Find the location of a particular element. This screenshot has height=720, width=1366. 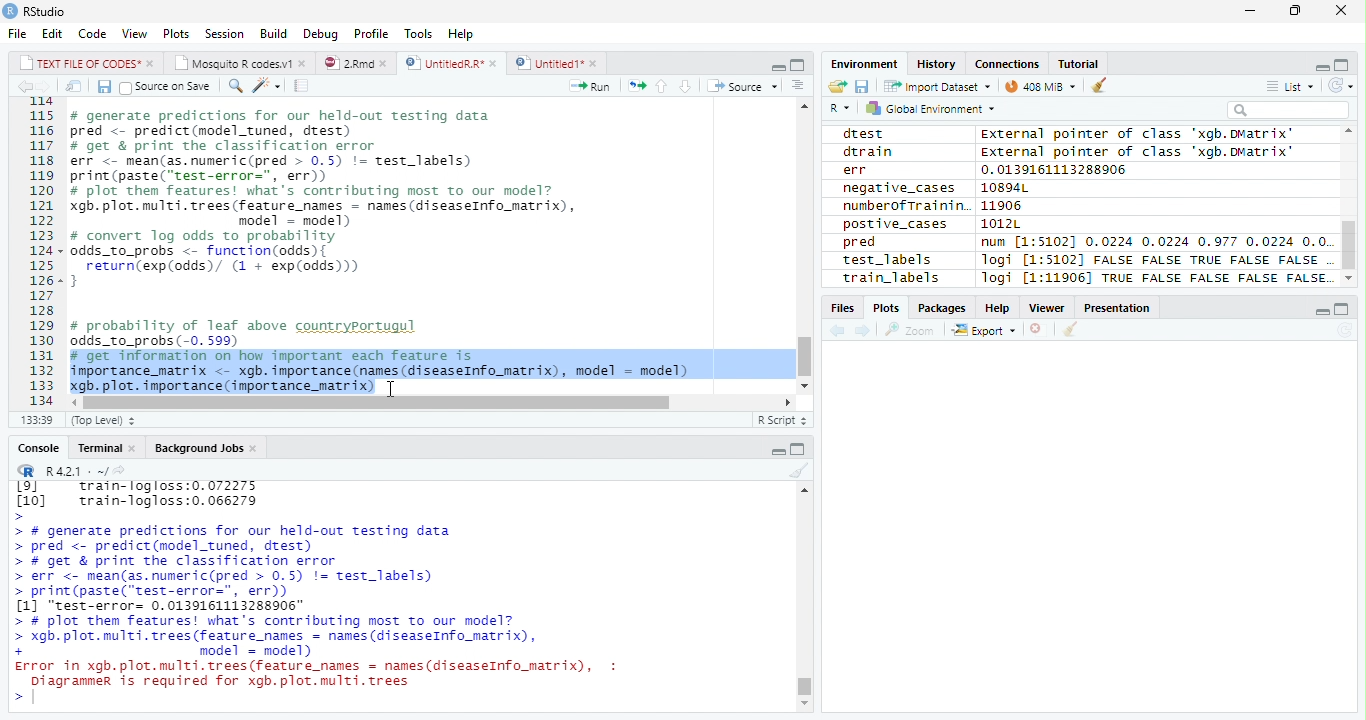

Connections is located at coordinates (1007, 64).